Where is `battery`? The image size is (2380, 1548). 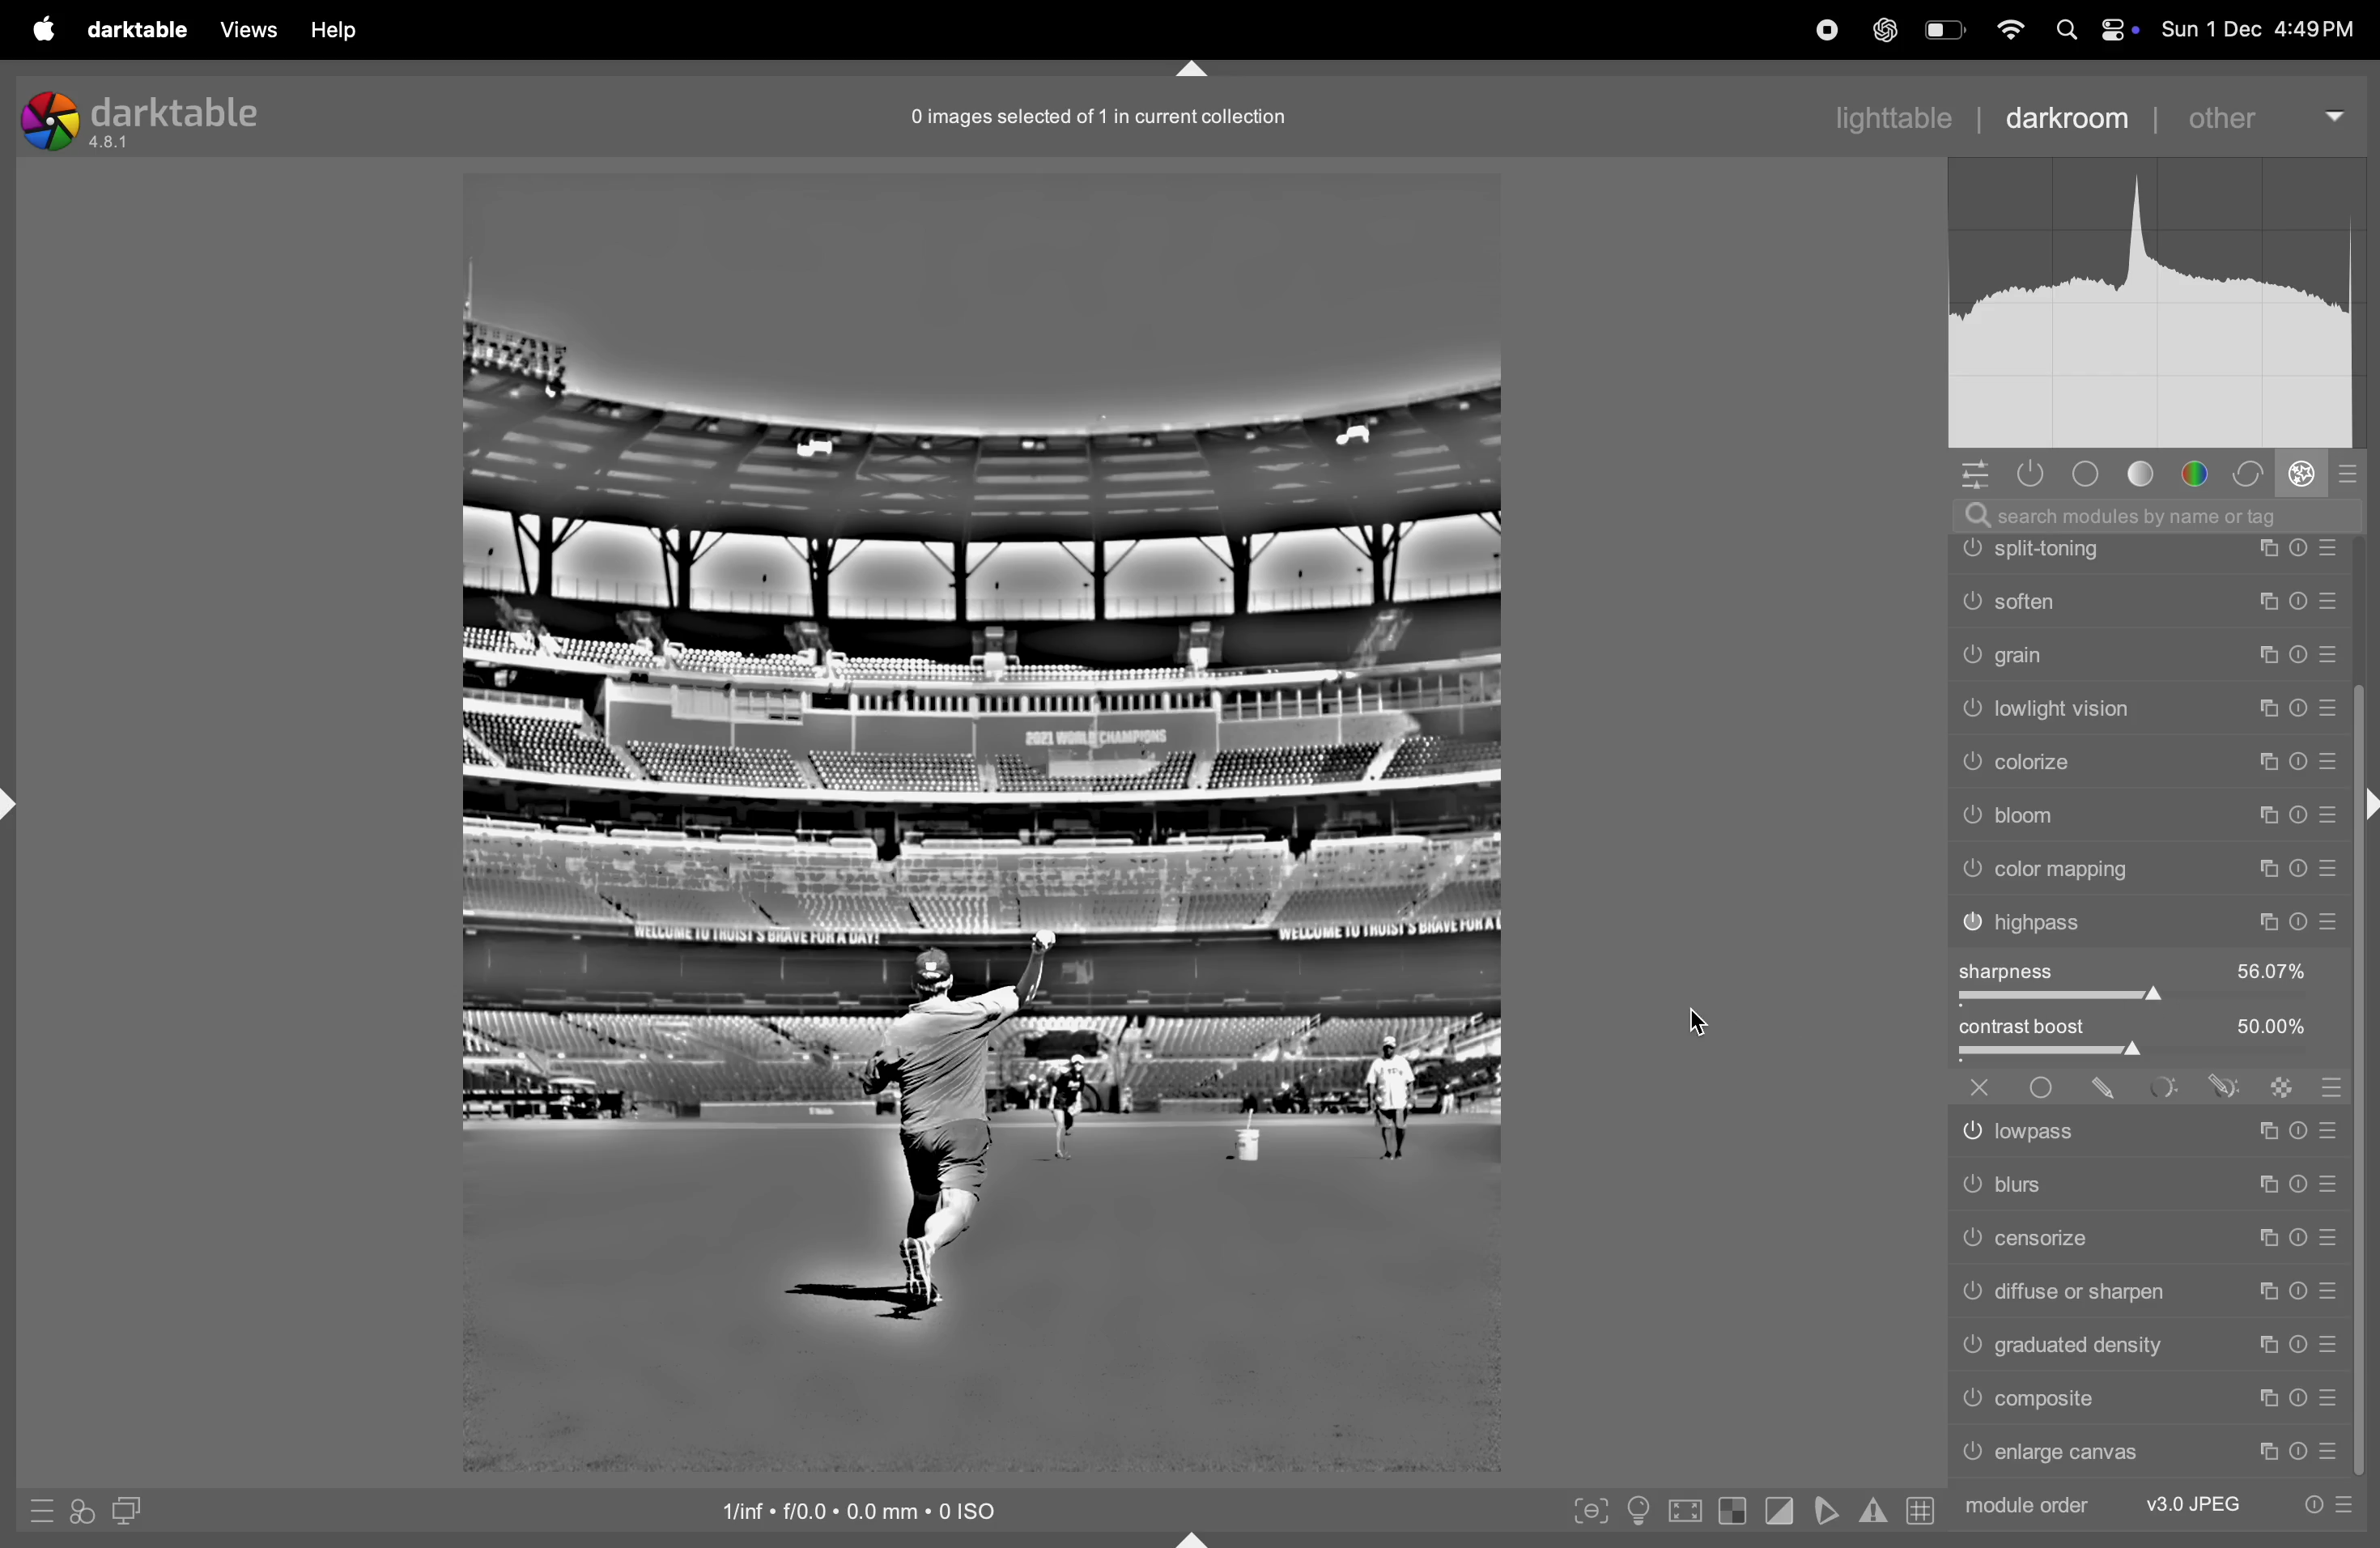
battery is located at coordinates (1943, 29).